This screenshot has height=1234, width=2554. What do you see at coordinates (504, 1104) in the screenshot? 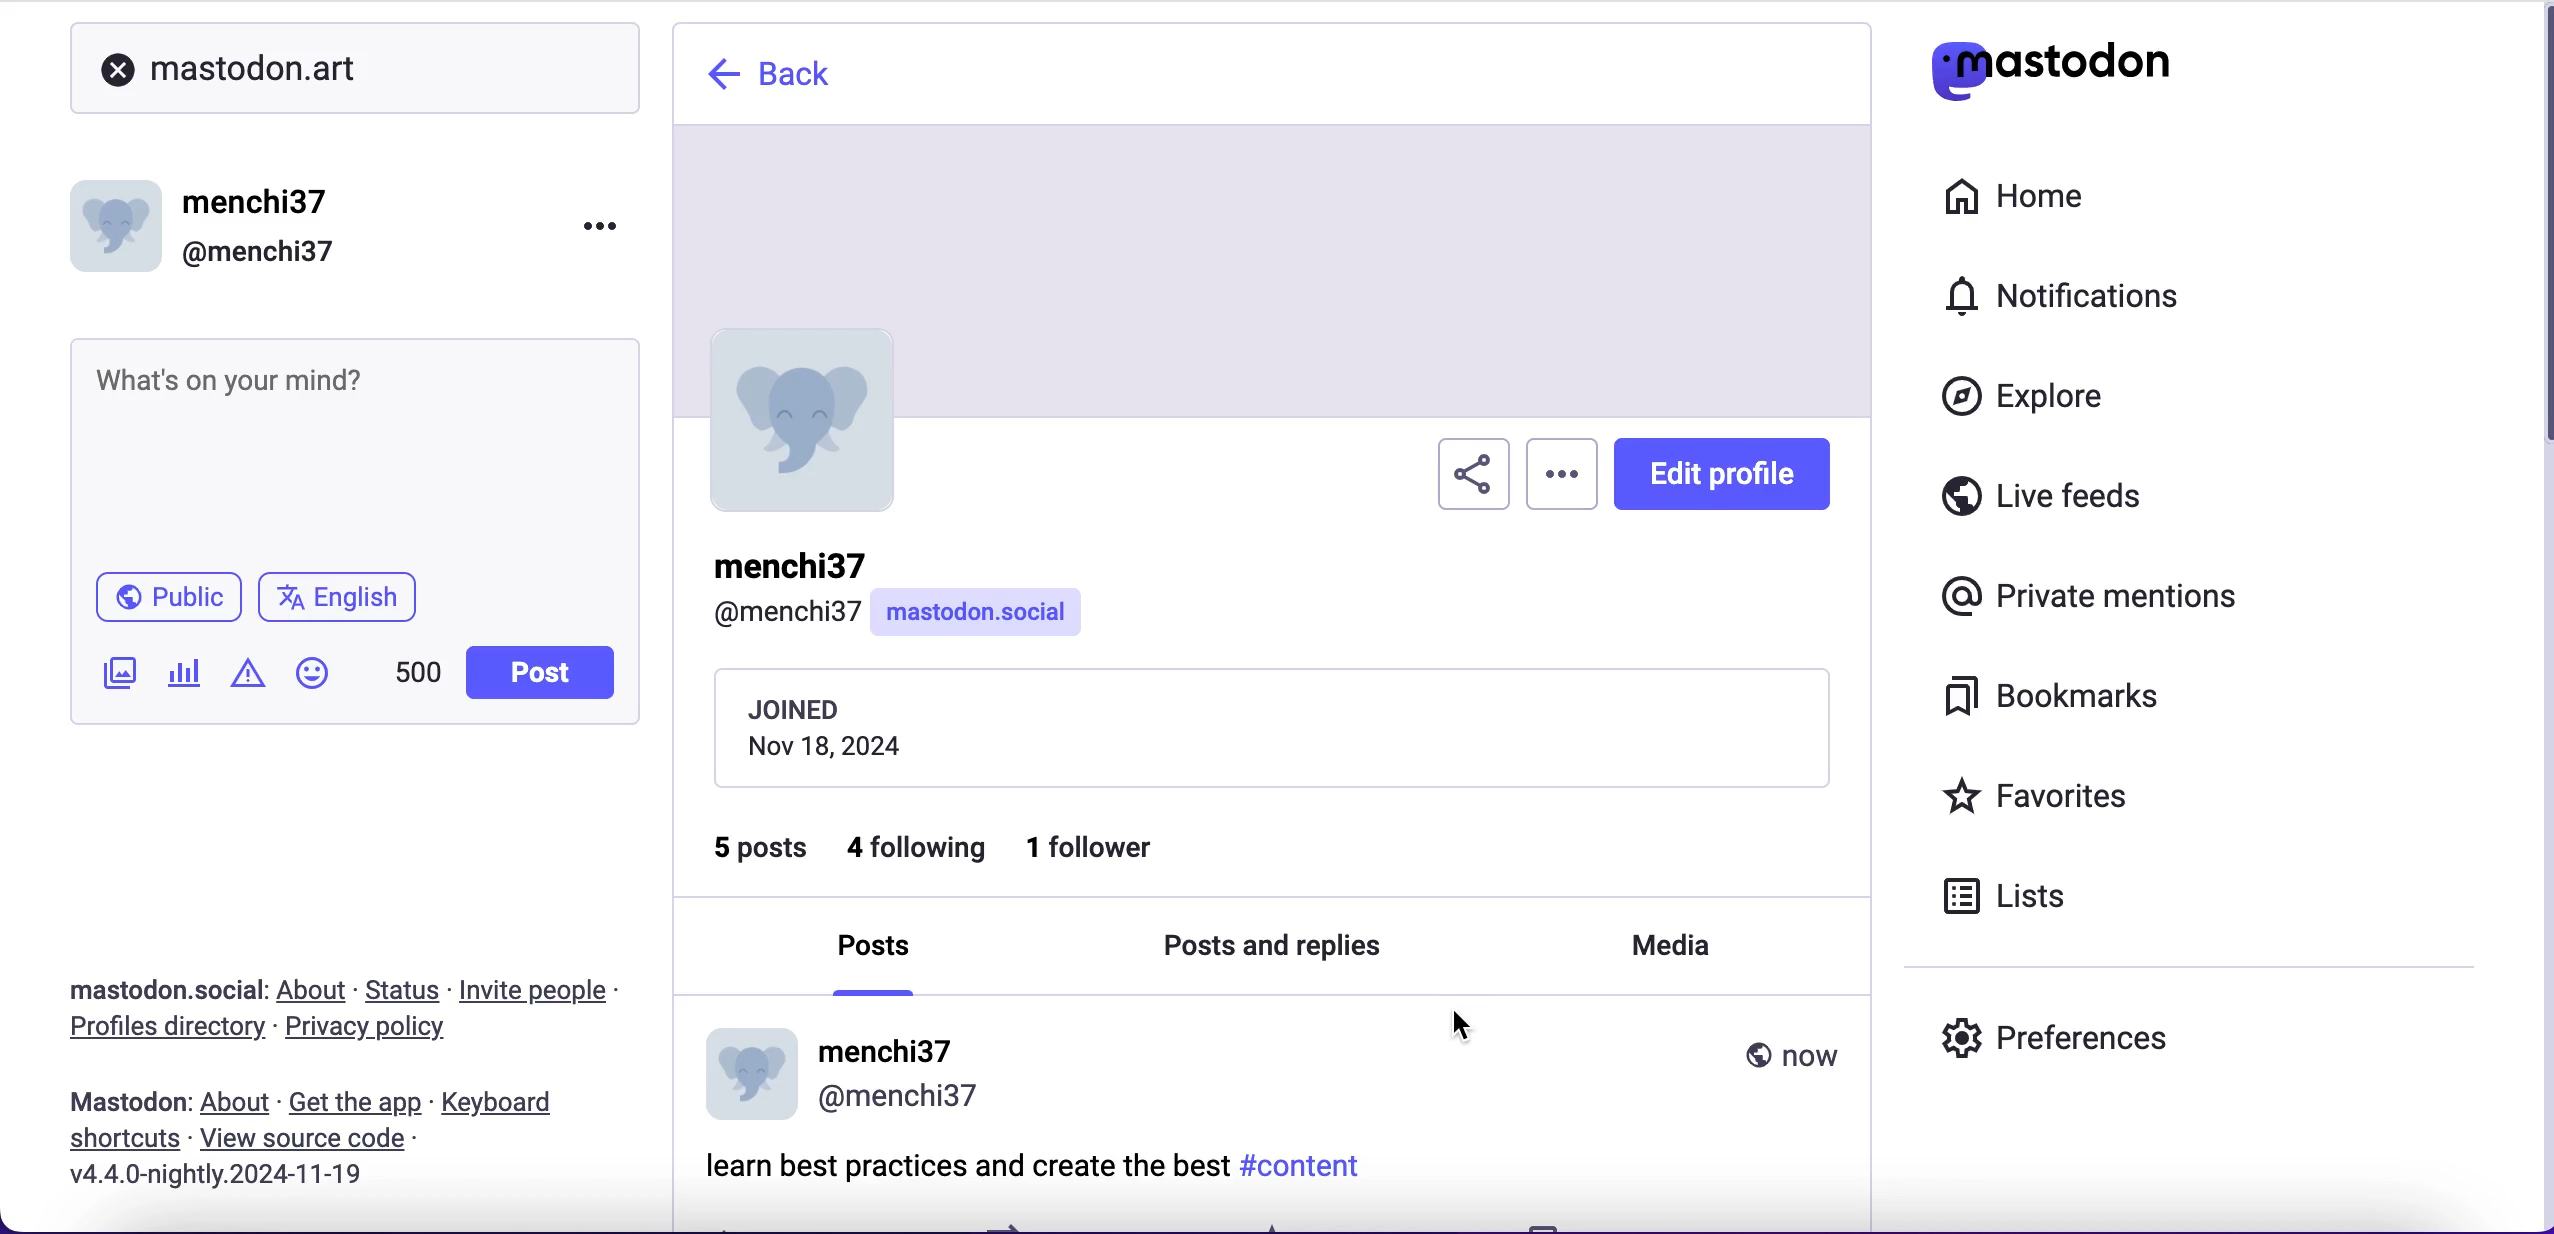
I see `keyboard` at bounding box center [504, 1104].